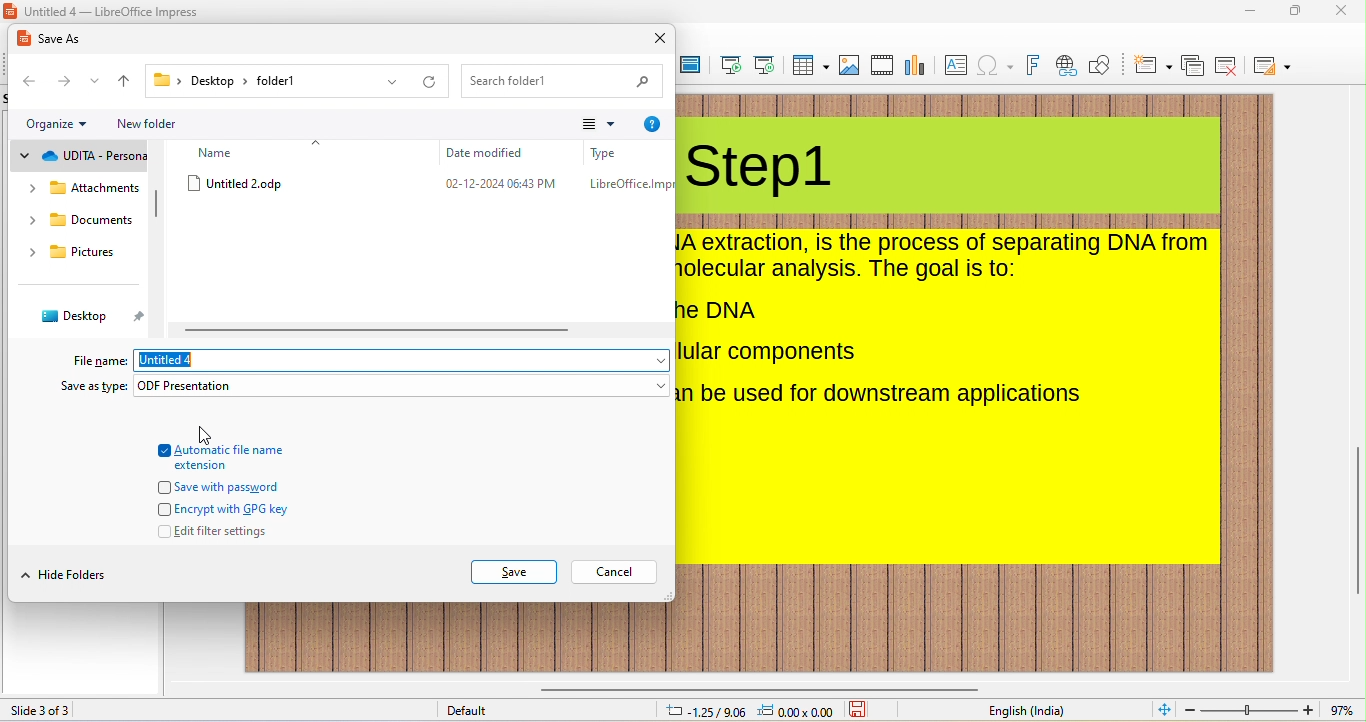 The width and height of the screenshot is (1366, 722). What do you see at coordinates (514, 572) in the screenshot?
I see `save` at bounding box center [514, 572].